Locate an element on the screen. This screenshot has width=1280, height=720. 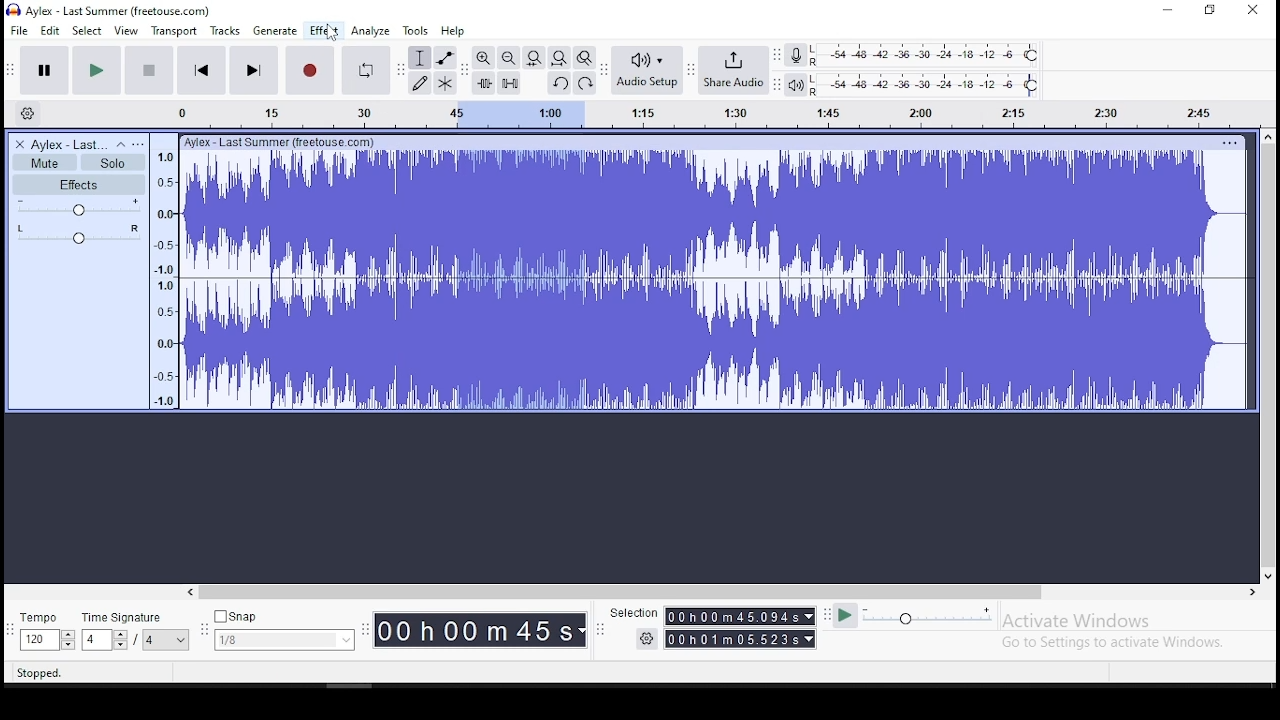
delete track is located at coordinates (19, 144).